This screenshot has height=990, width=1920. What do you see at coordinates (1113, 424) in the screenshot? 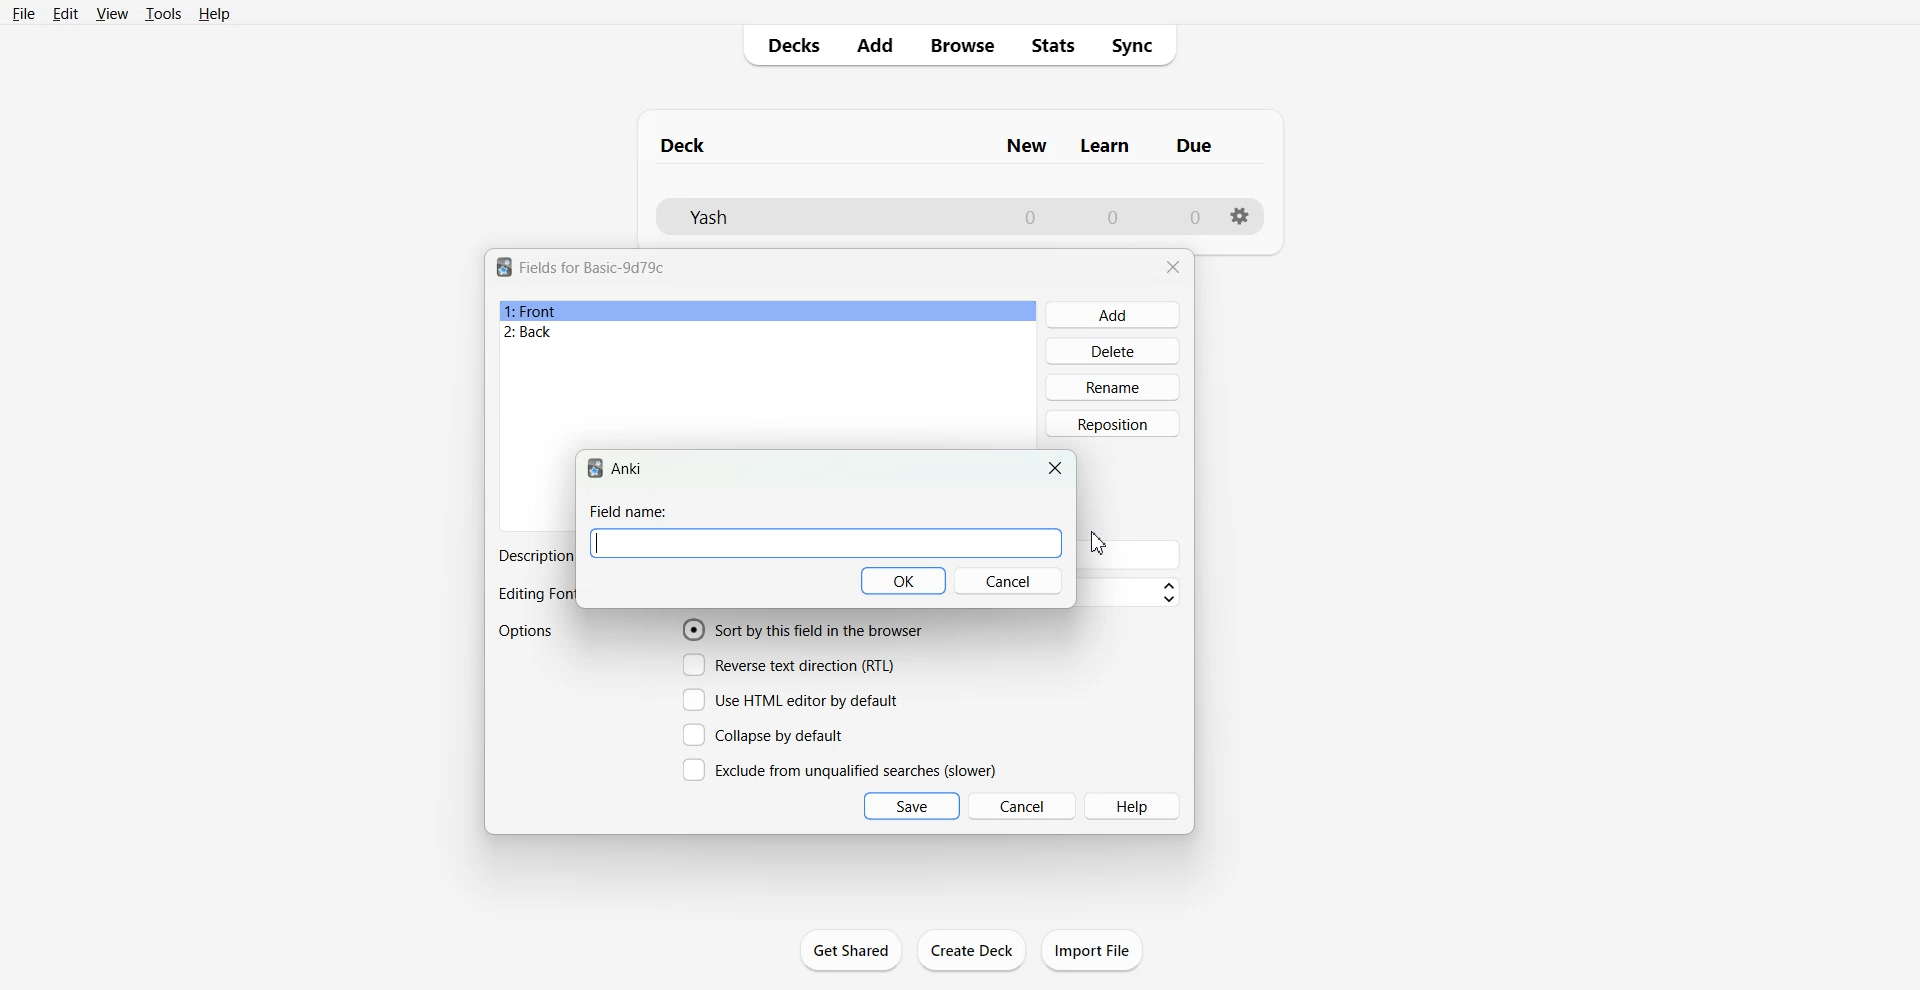
I see `Reposition` at bounding box center [1113, 424].